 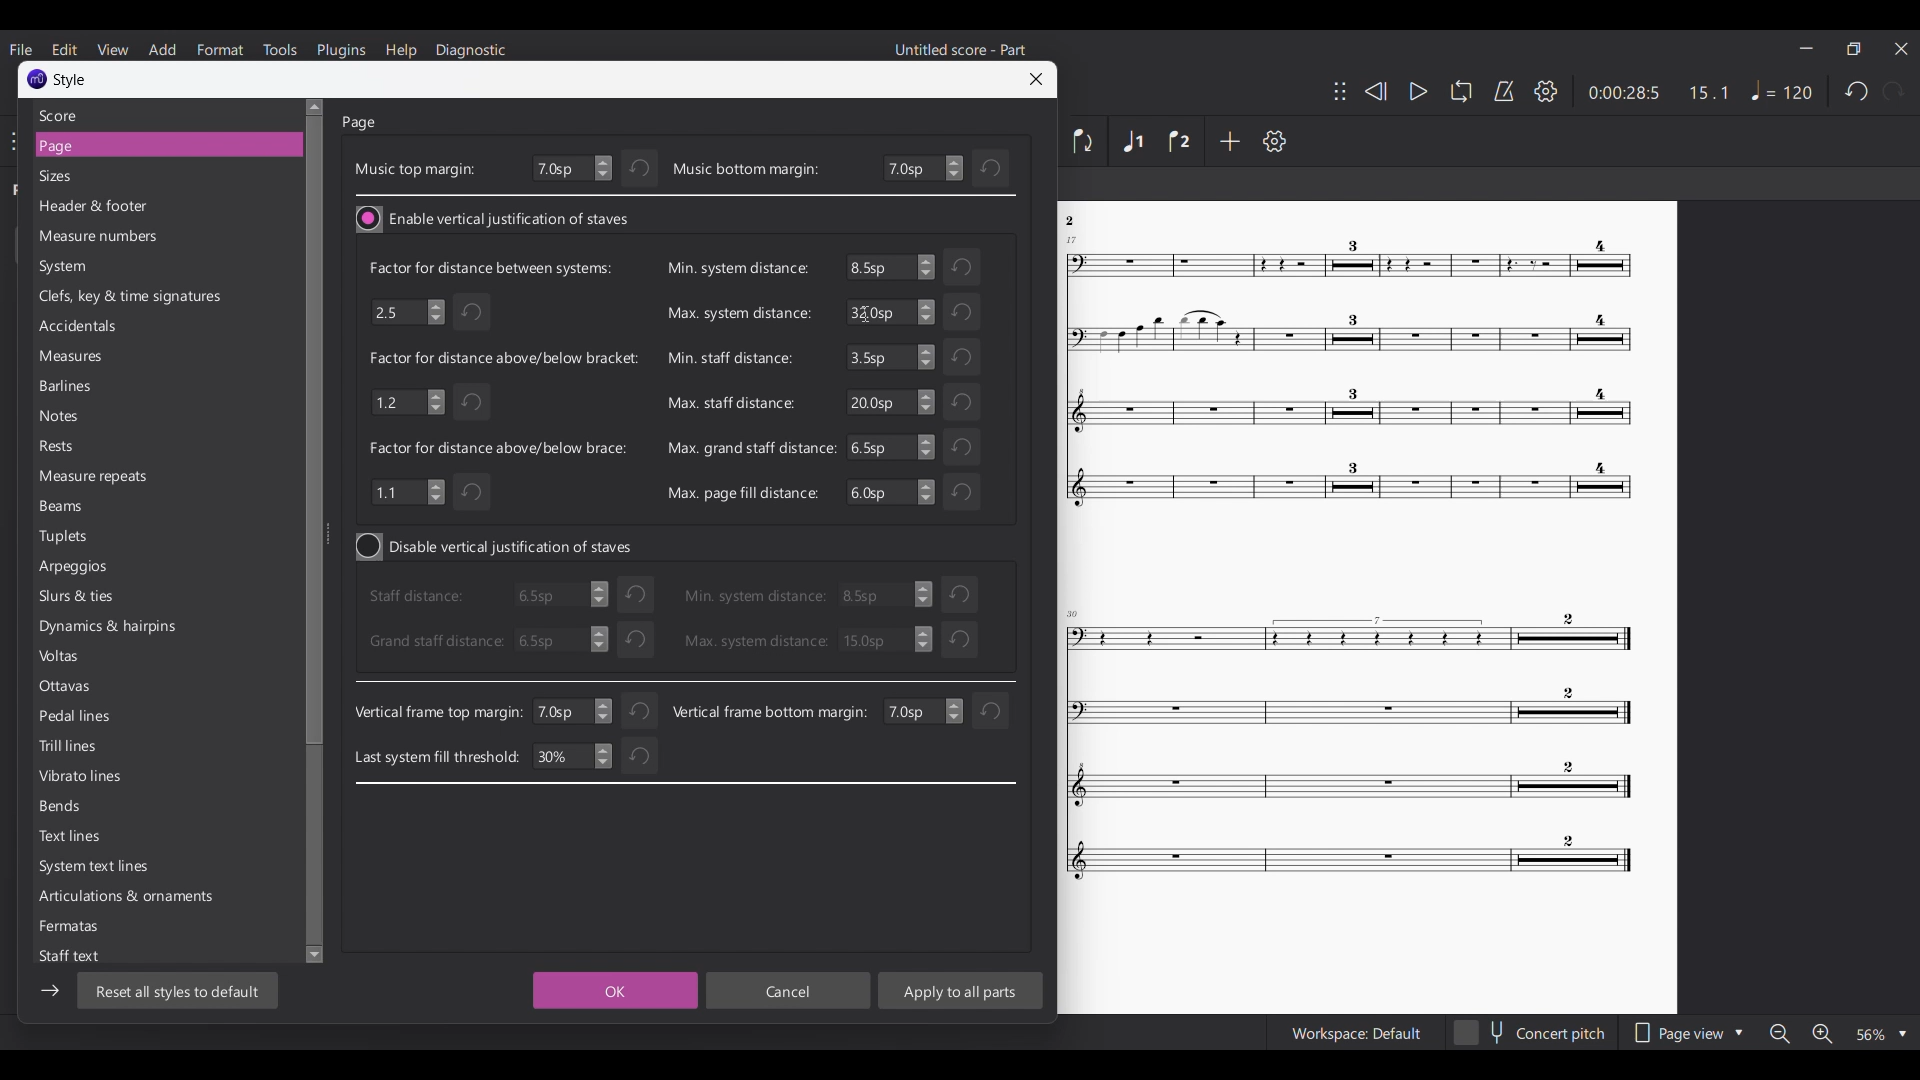 I want to click on staff distance, so click(x=421, y=597).